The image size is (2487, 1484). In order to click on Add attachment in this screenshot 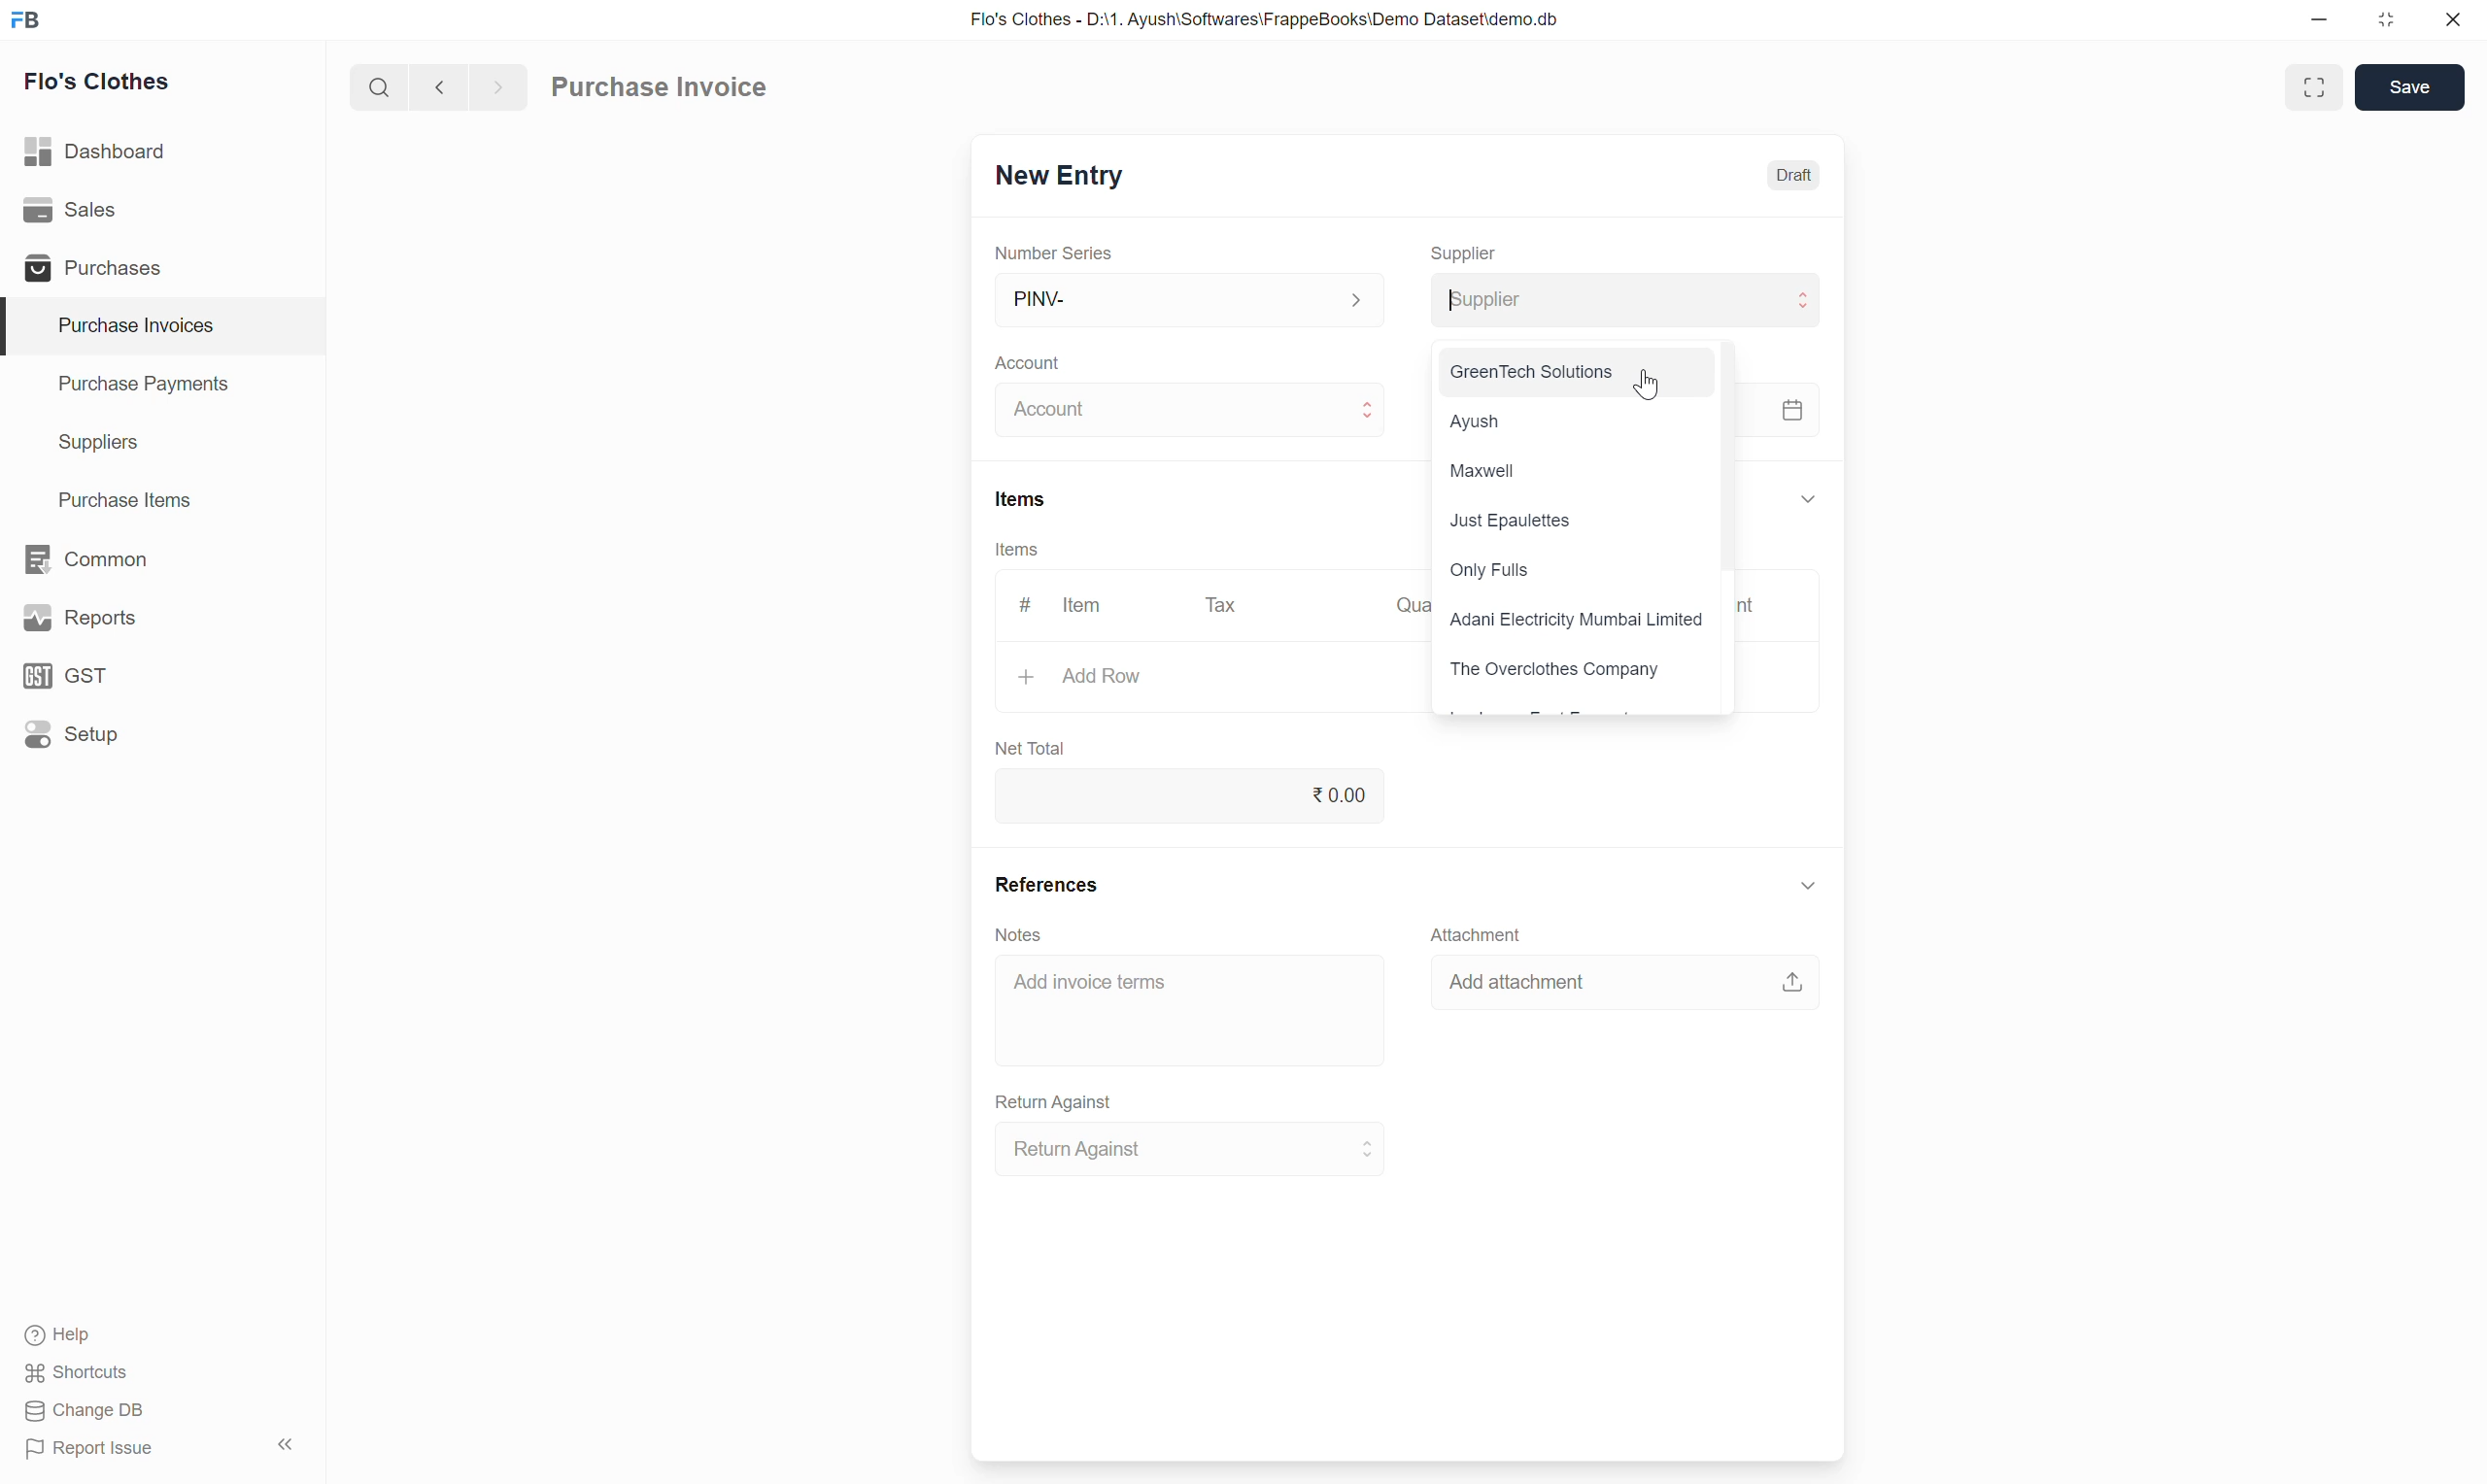, I will do `click(1625, 981)`.